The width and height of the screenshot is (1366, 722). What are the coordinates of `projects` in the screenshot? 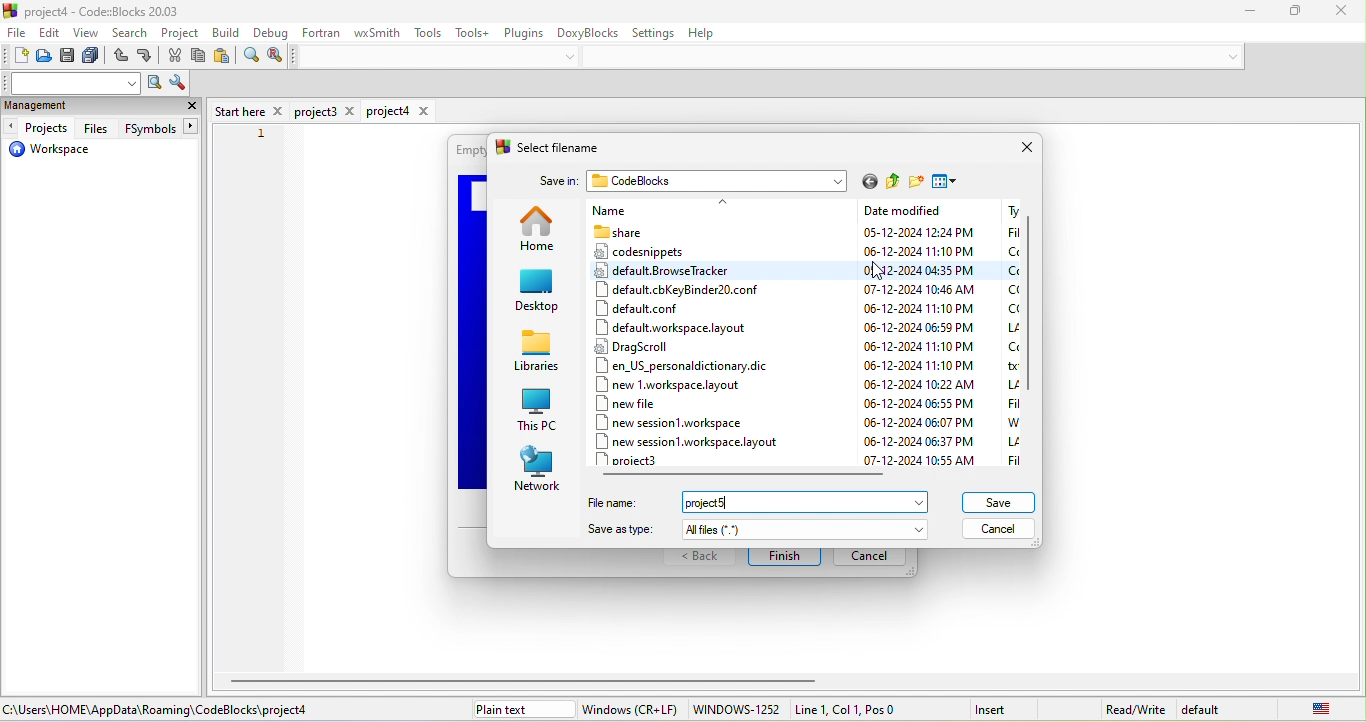 It's located at (39, 128).